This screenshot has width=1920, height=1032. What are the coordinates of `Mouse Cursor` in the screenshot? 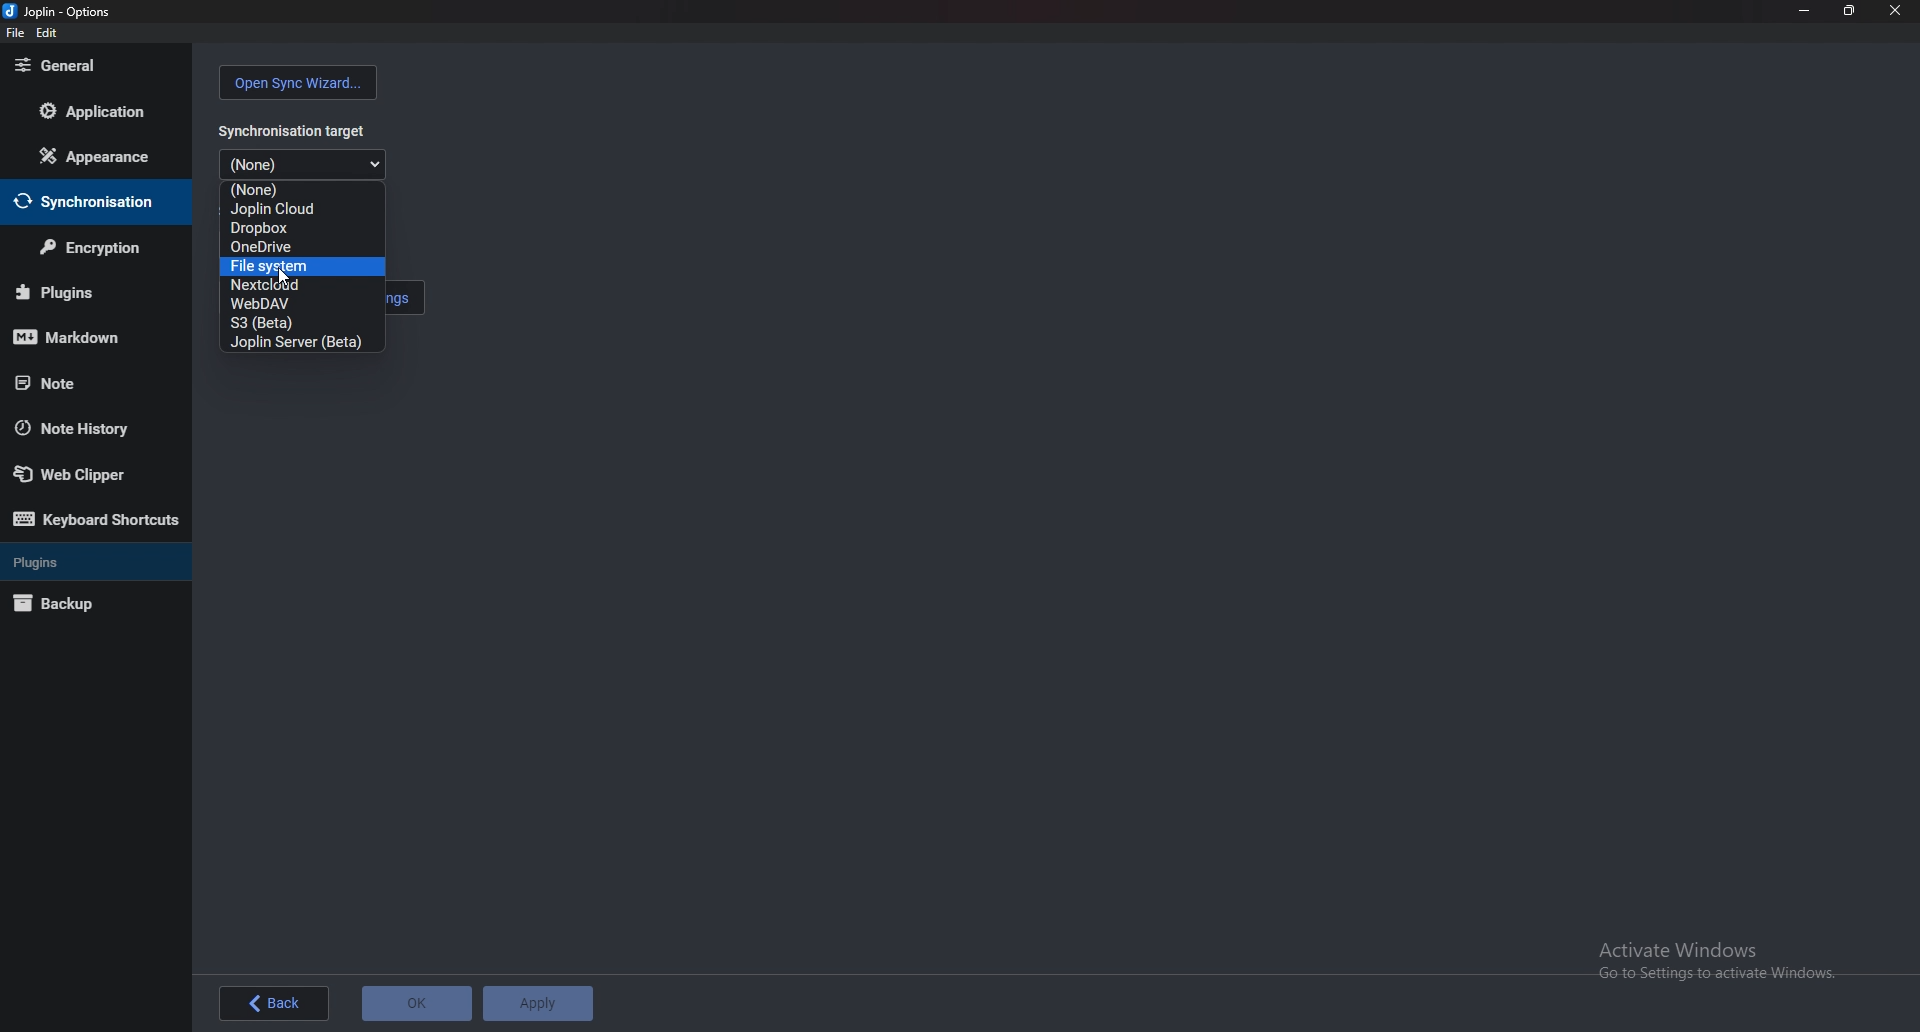 It's located at (282, 276).